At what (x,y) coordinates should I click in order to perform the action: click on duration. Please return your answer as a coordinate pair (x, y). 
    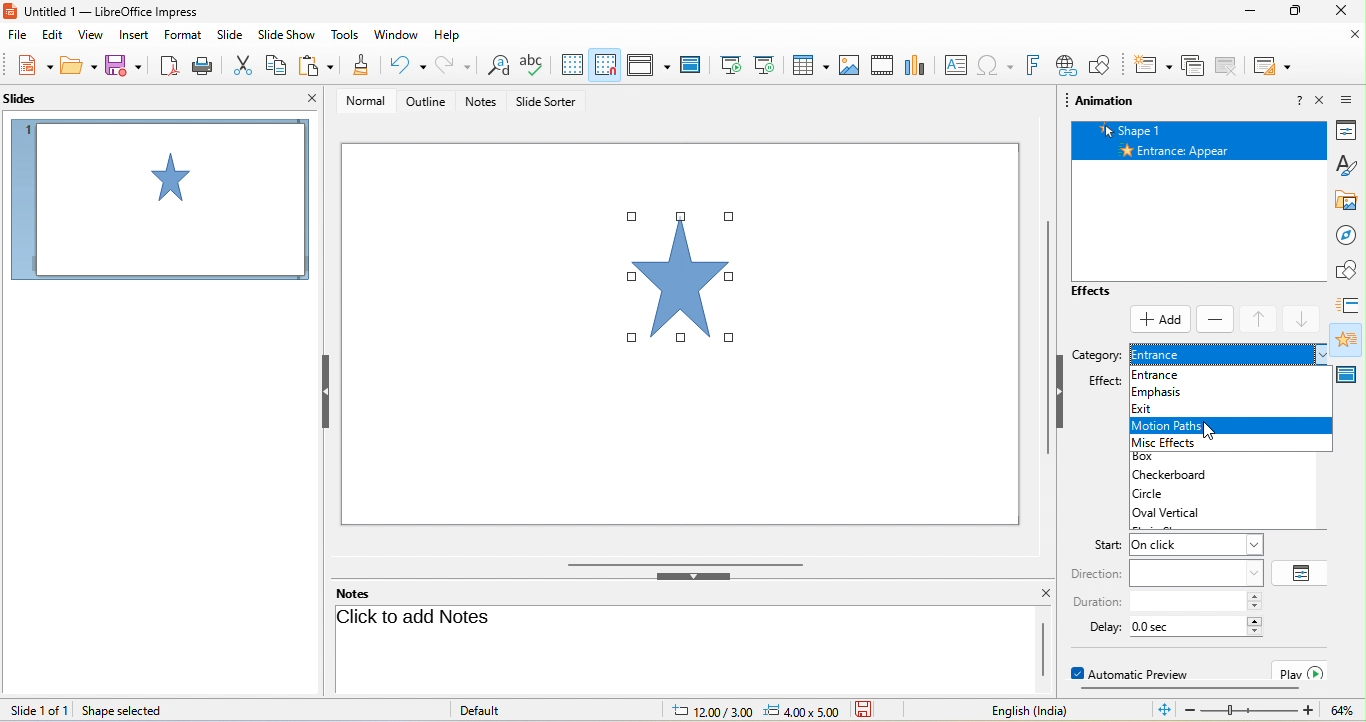
    Looking at the image, I should click on (1096, 602).